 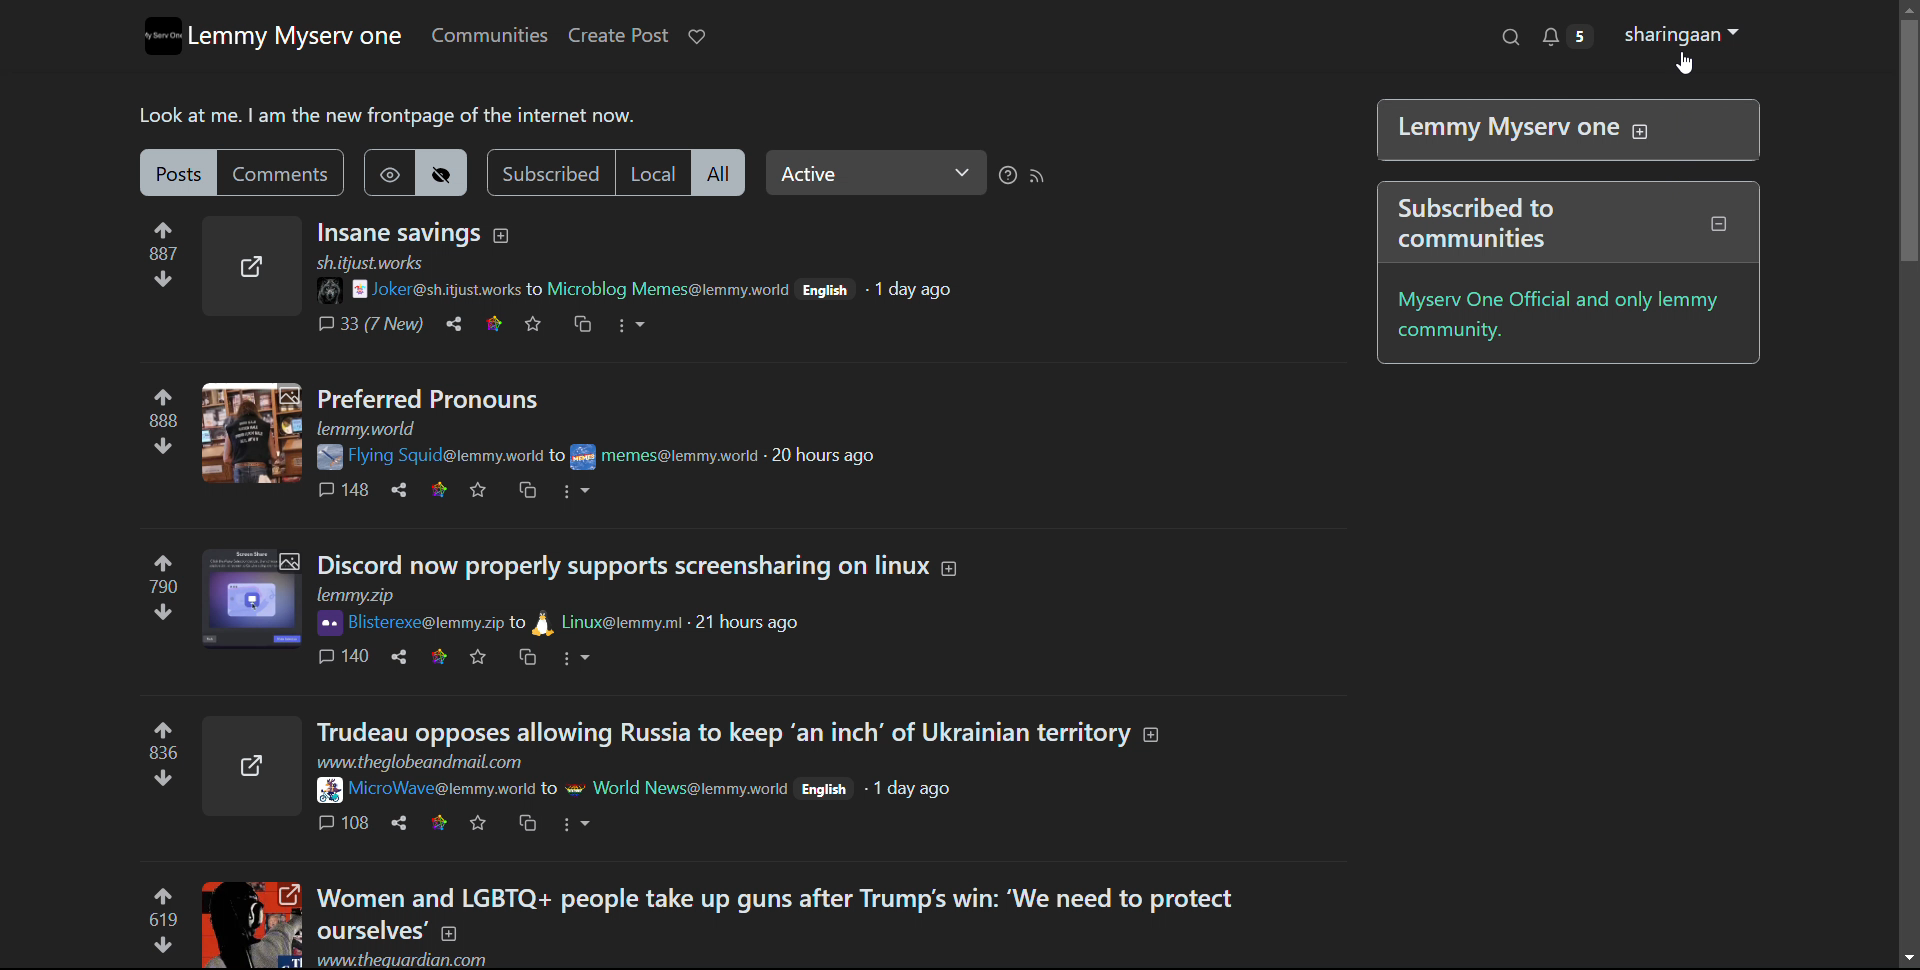 I want to click on local, so click(x=652, y=172).